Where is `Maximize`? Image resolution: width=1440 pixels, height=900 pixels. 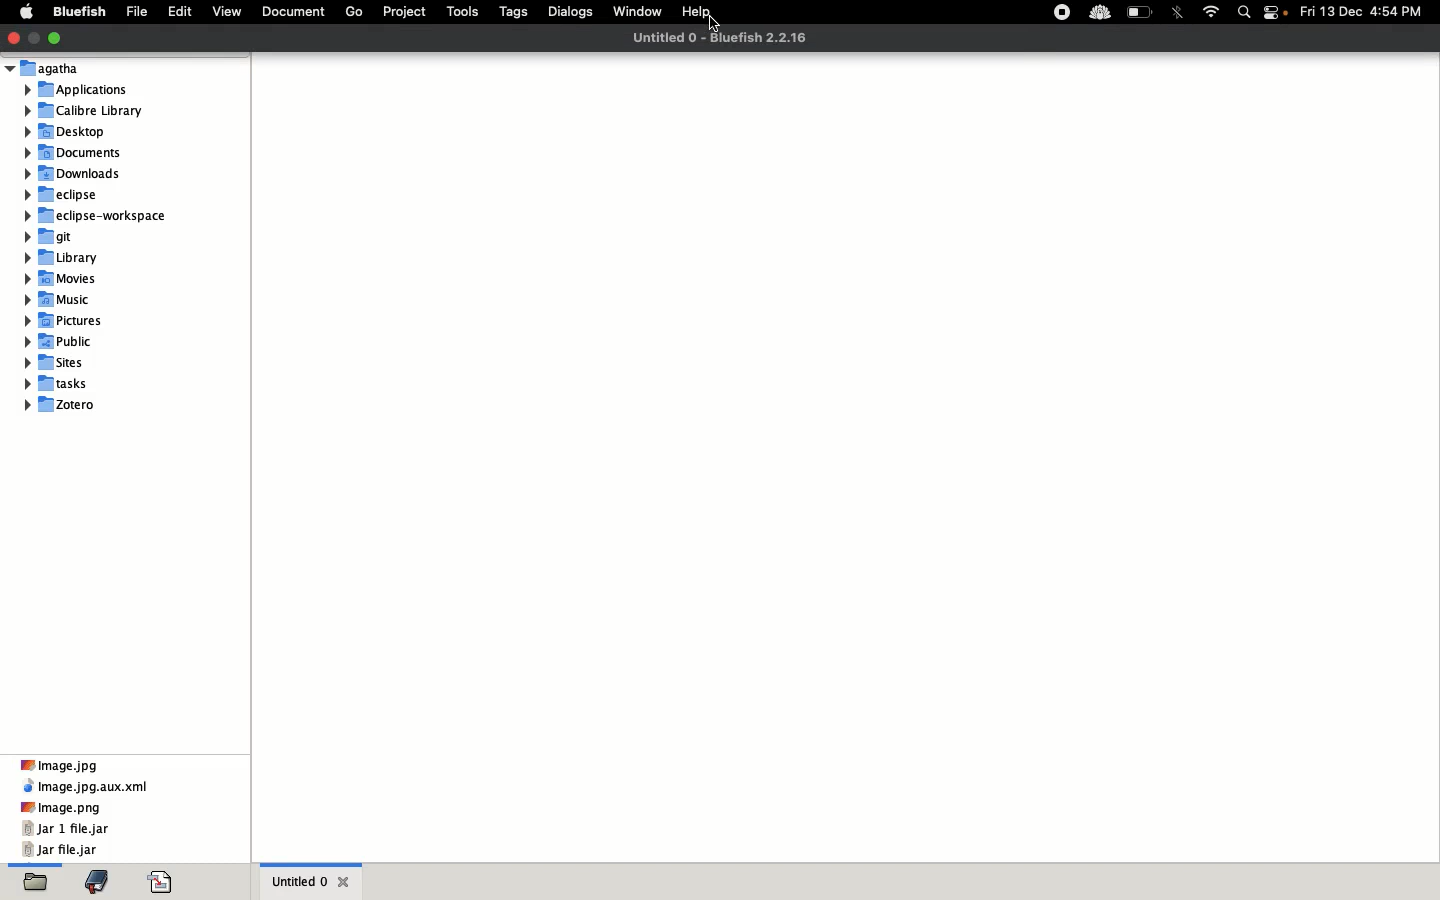 Maximize is located at coordinates (57, 37).